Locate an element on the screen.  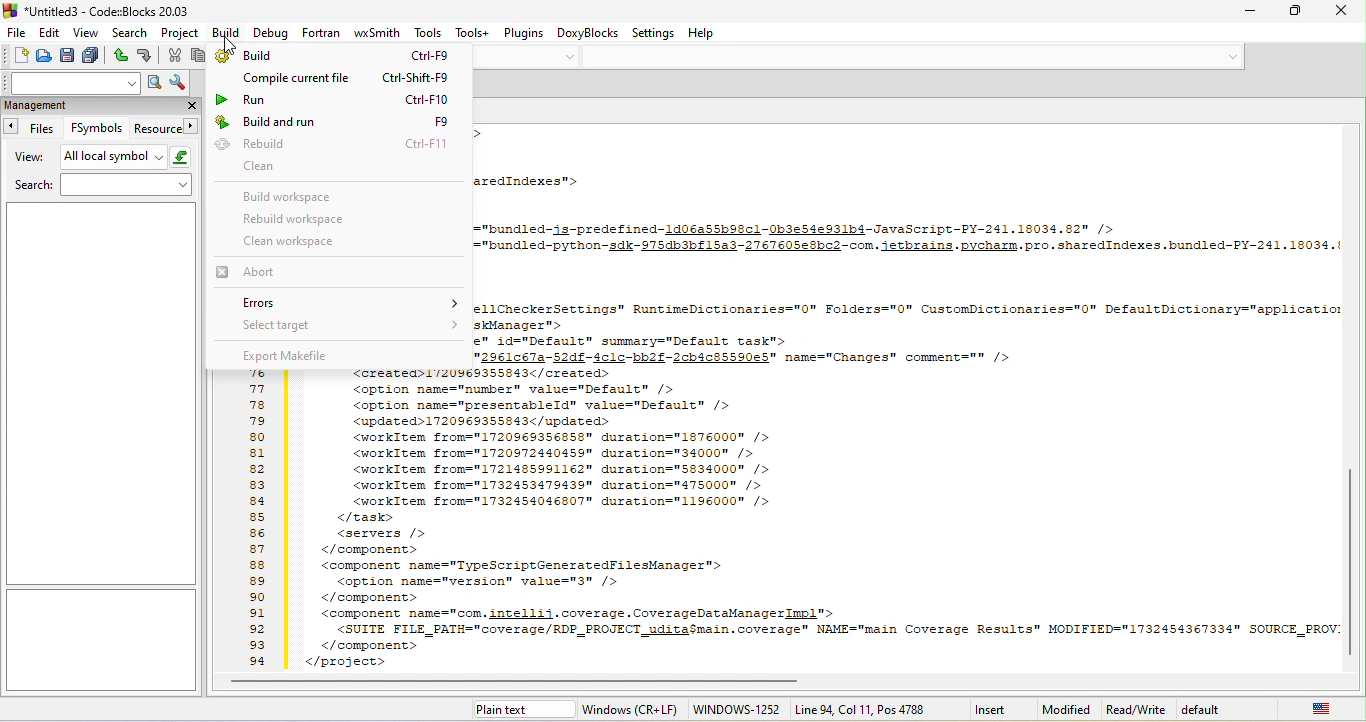
replace is located at coordinates (179, 84).